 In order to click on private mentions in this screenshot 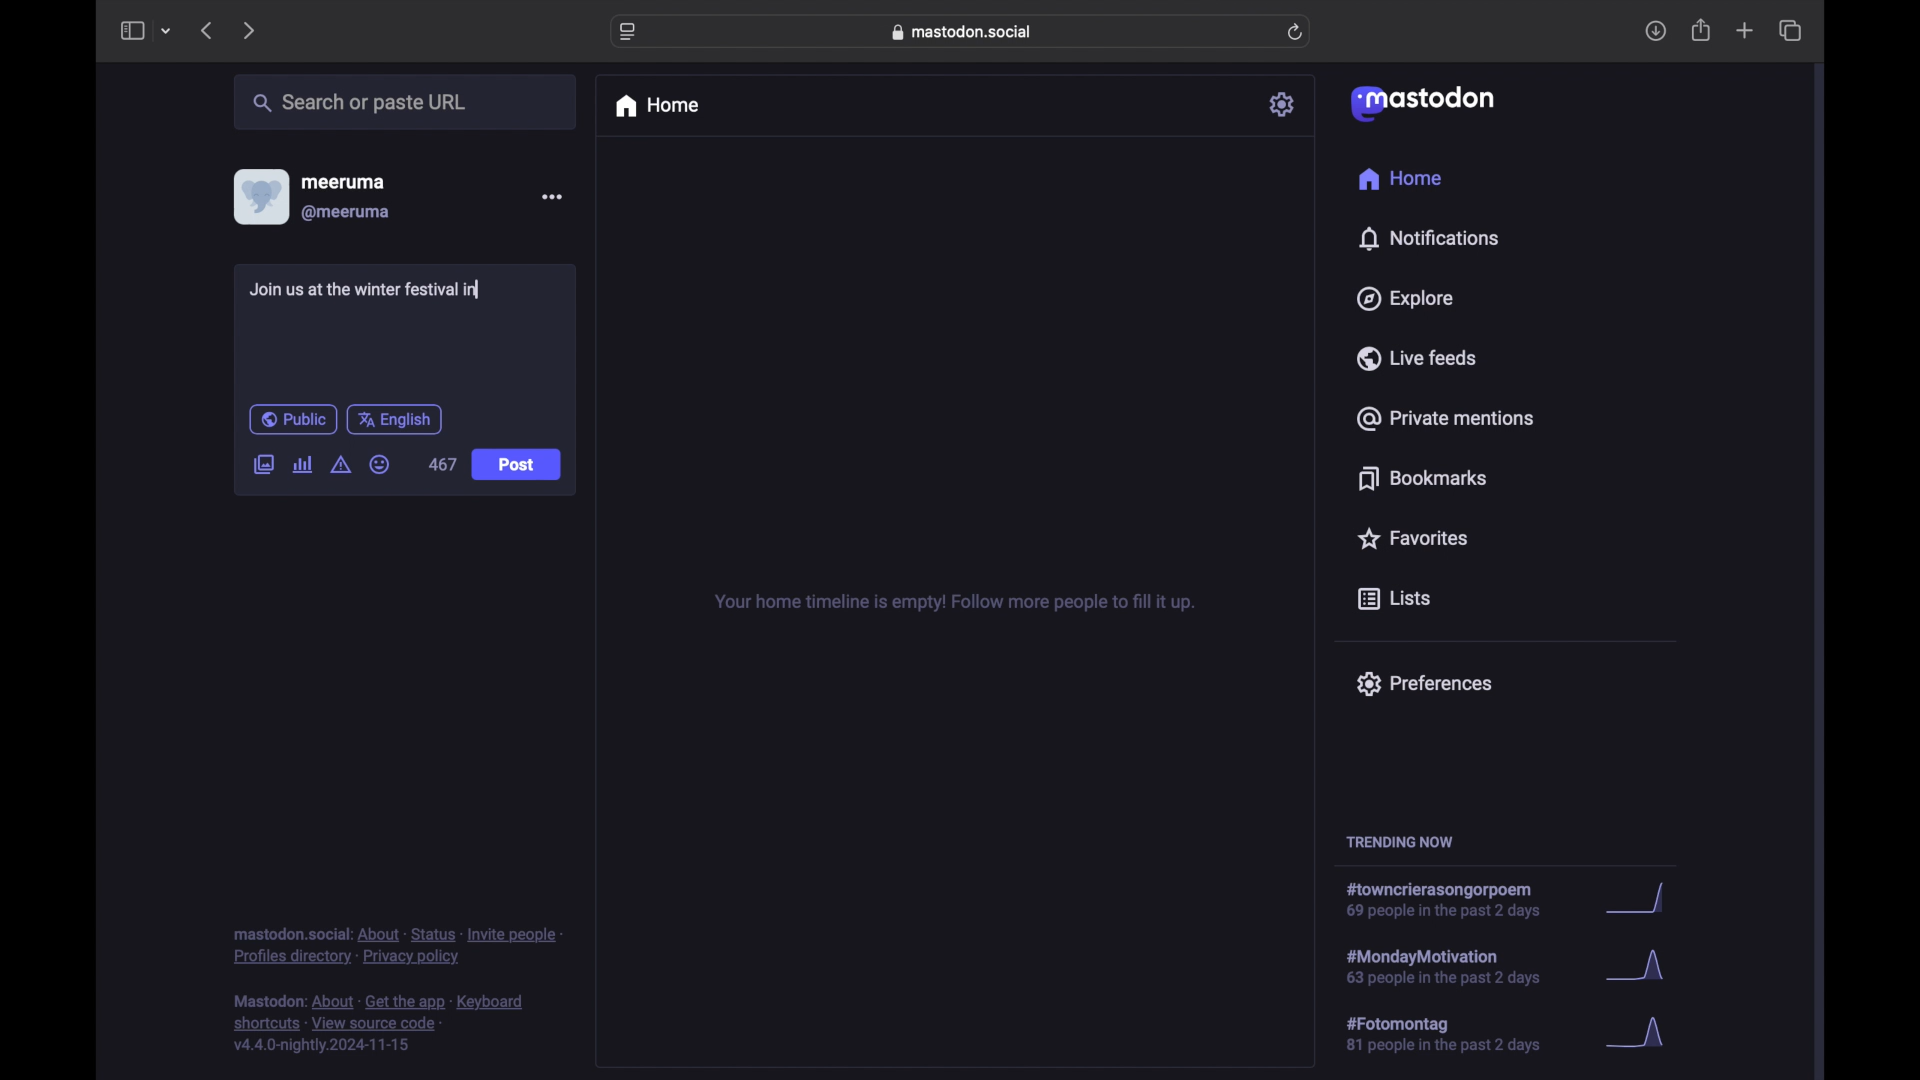, I will do `click(1446, 418)`.